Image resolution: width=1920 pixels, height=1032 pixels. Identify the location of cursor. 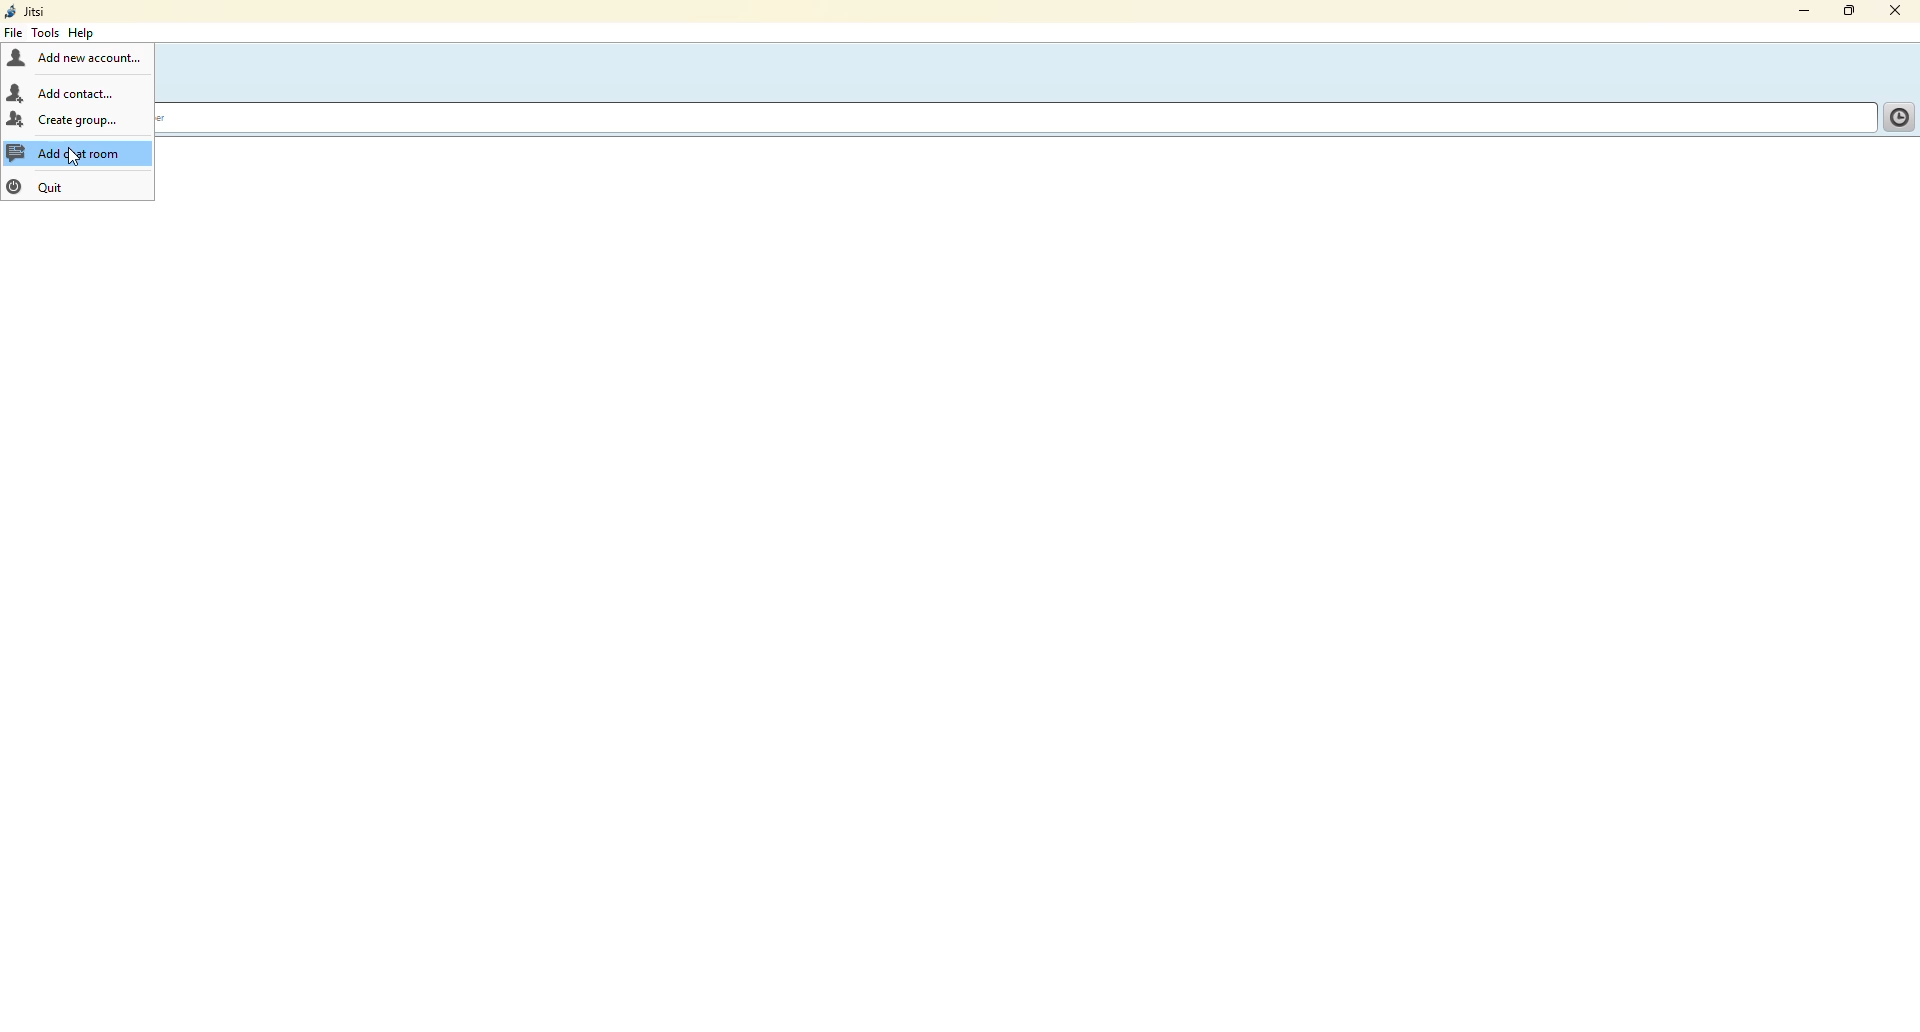
(73, 159).